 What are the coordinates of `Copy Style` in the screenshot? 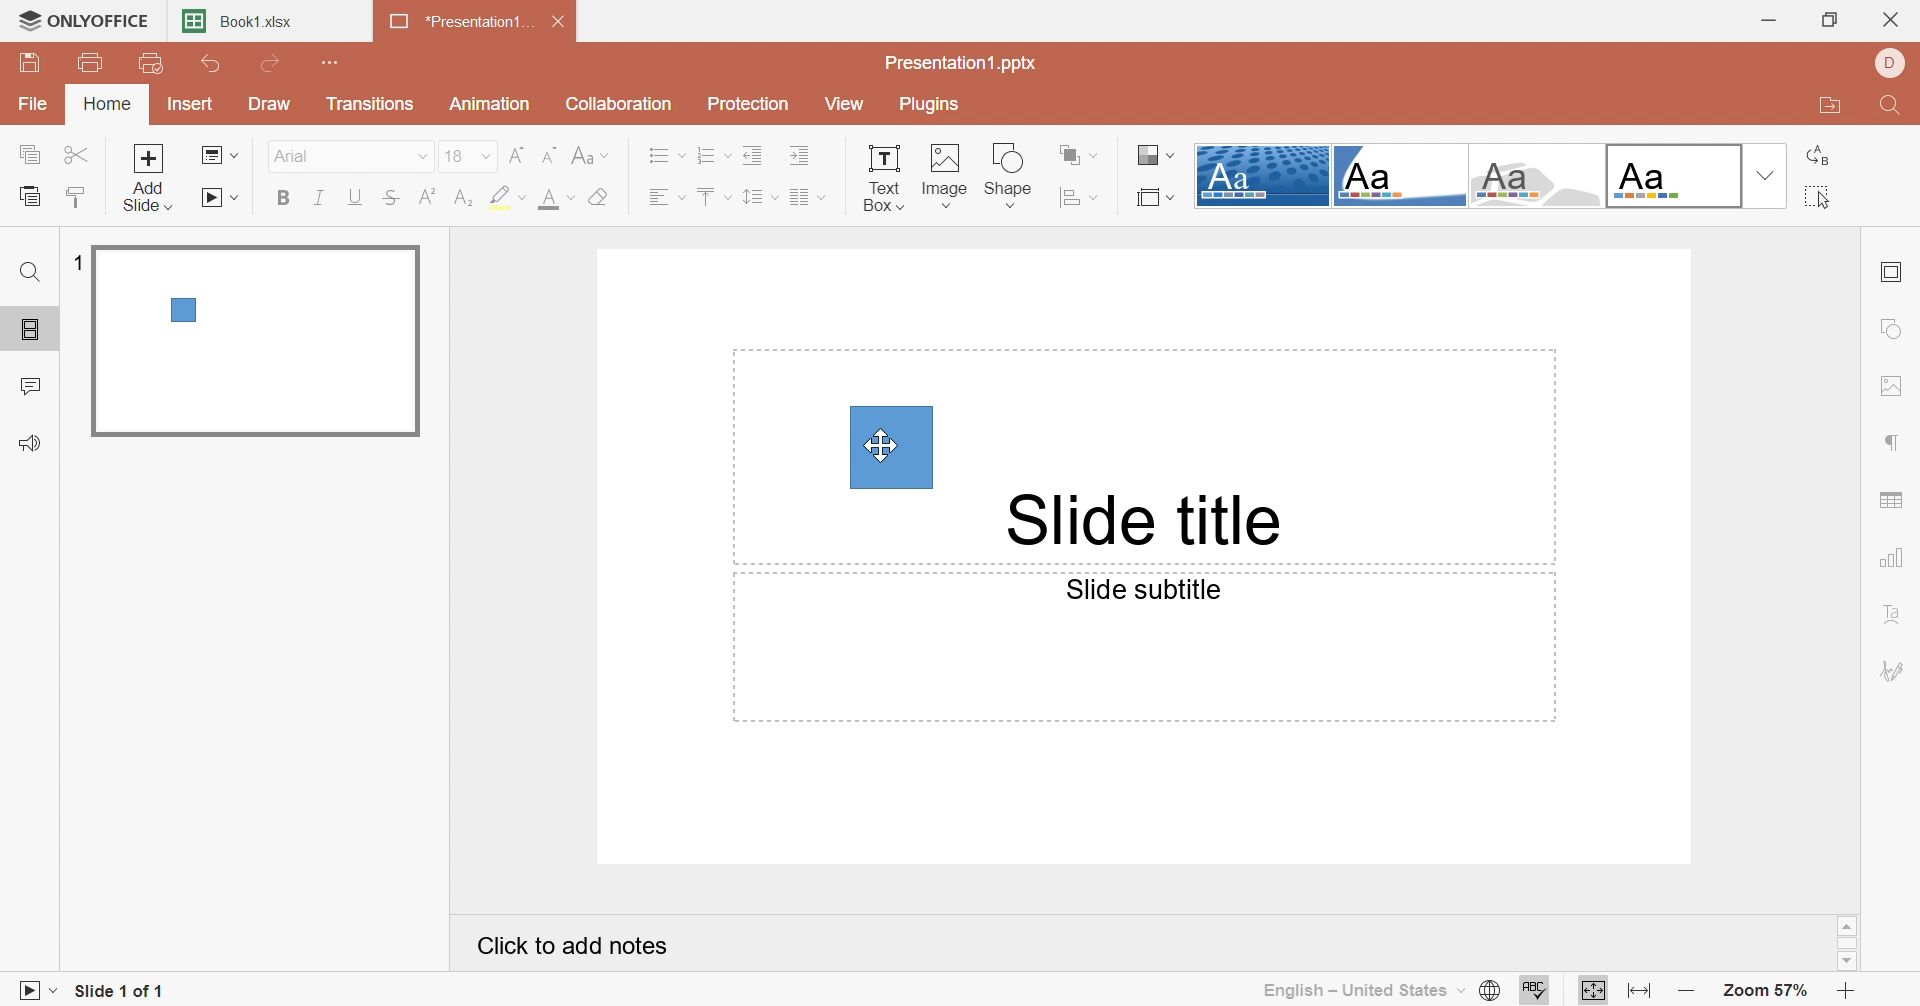 It's located at (76, 196).